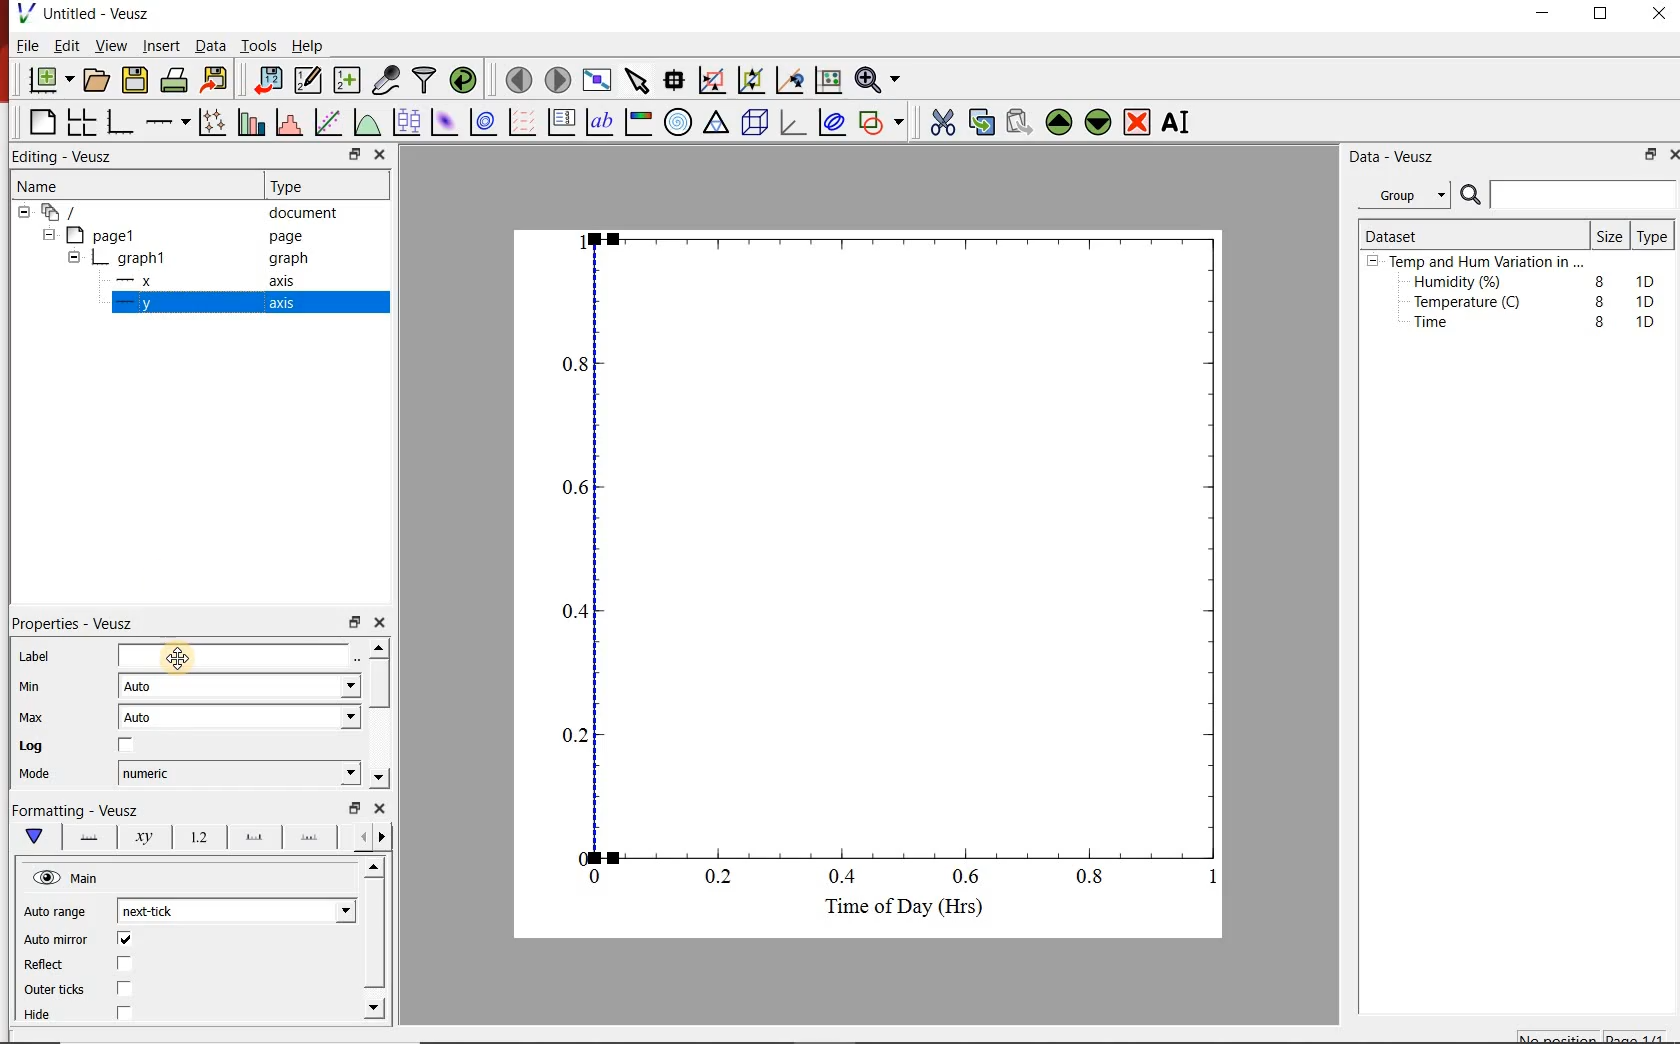 The height and width of the screenshot is (1044, 1680). What do you see at coordinates (42, 717) in the screenshot?
I see `Max` at bounding box center [42, 717].